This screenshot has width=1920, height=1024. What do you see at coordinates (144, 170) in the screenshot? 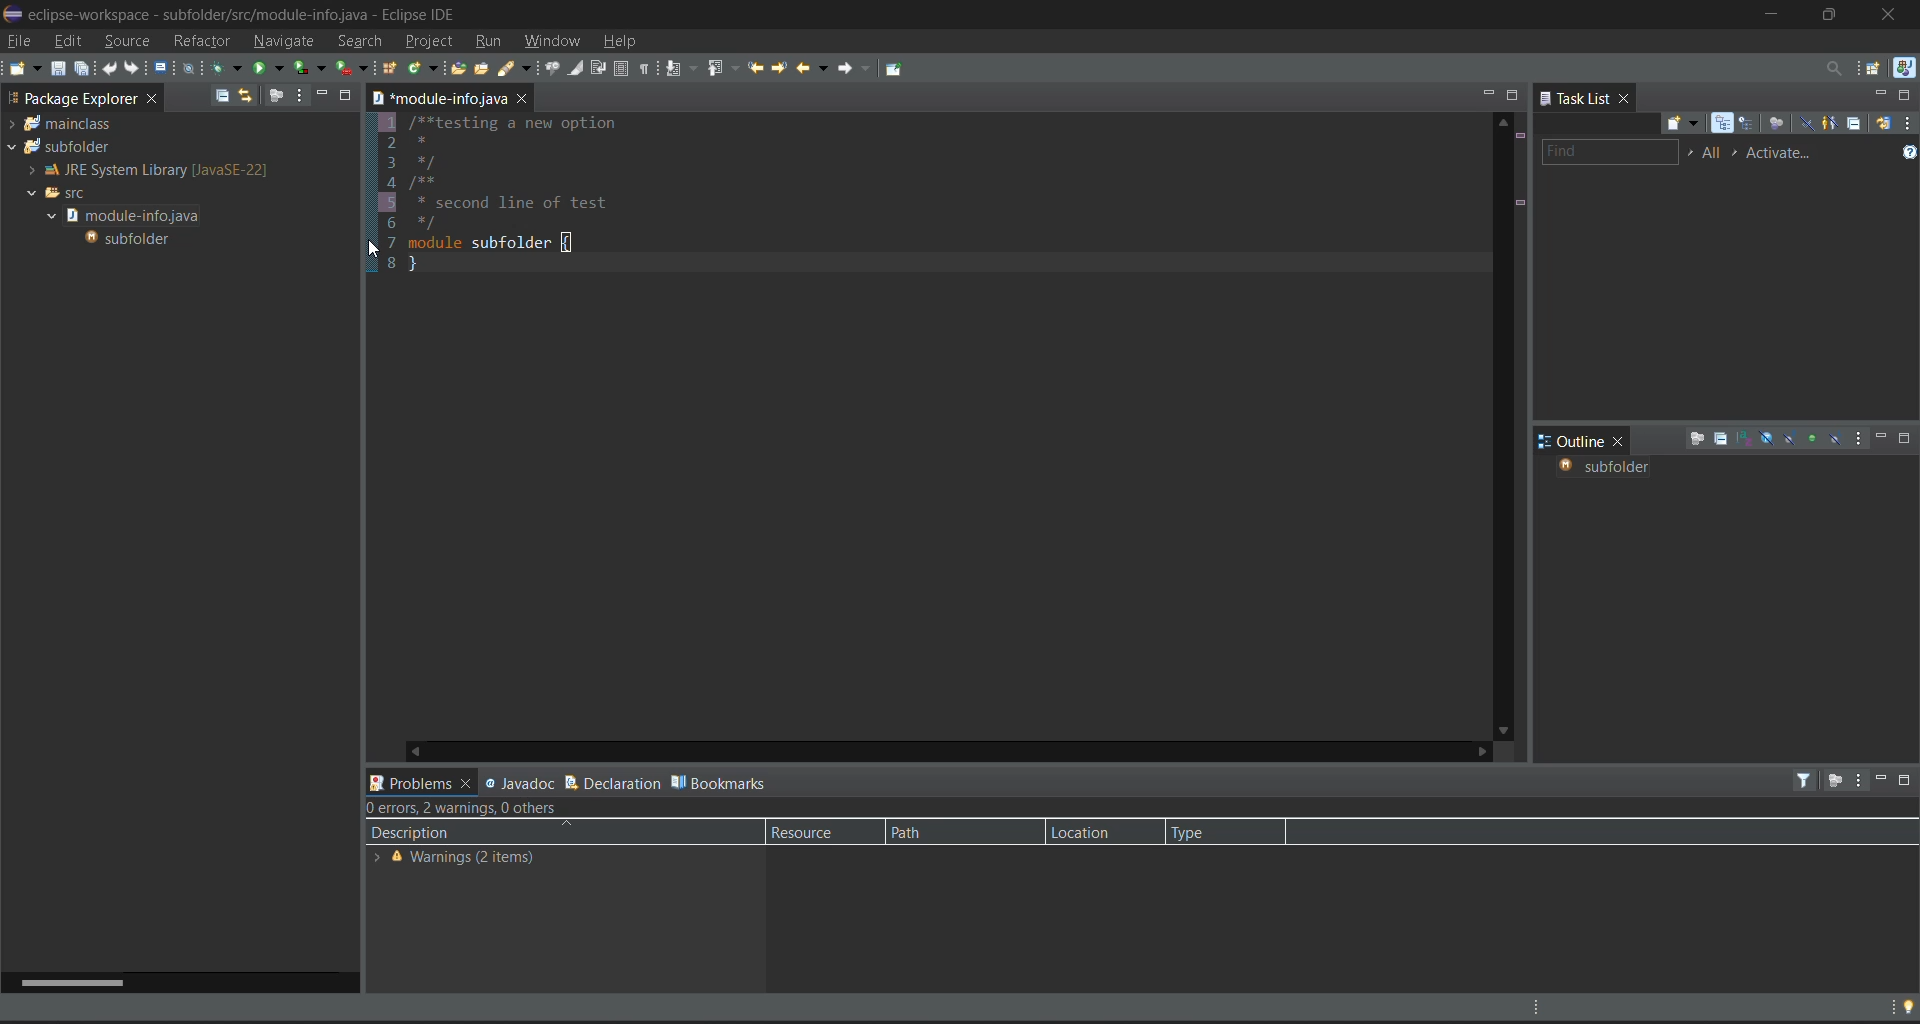
I see `JRE System Library [JavaSE-22]` at bounding box center [144, 170].